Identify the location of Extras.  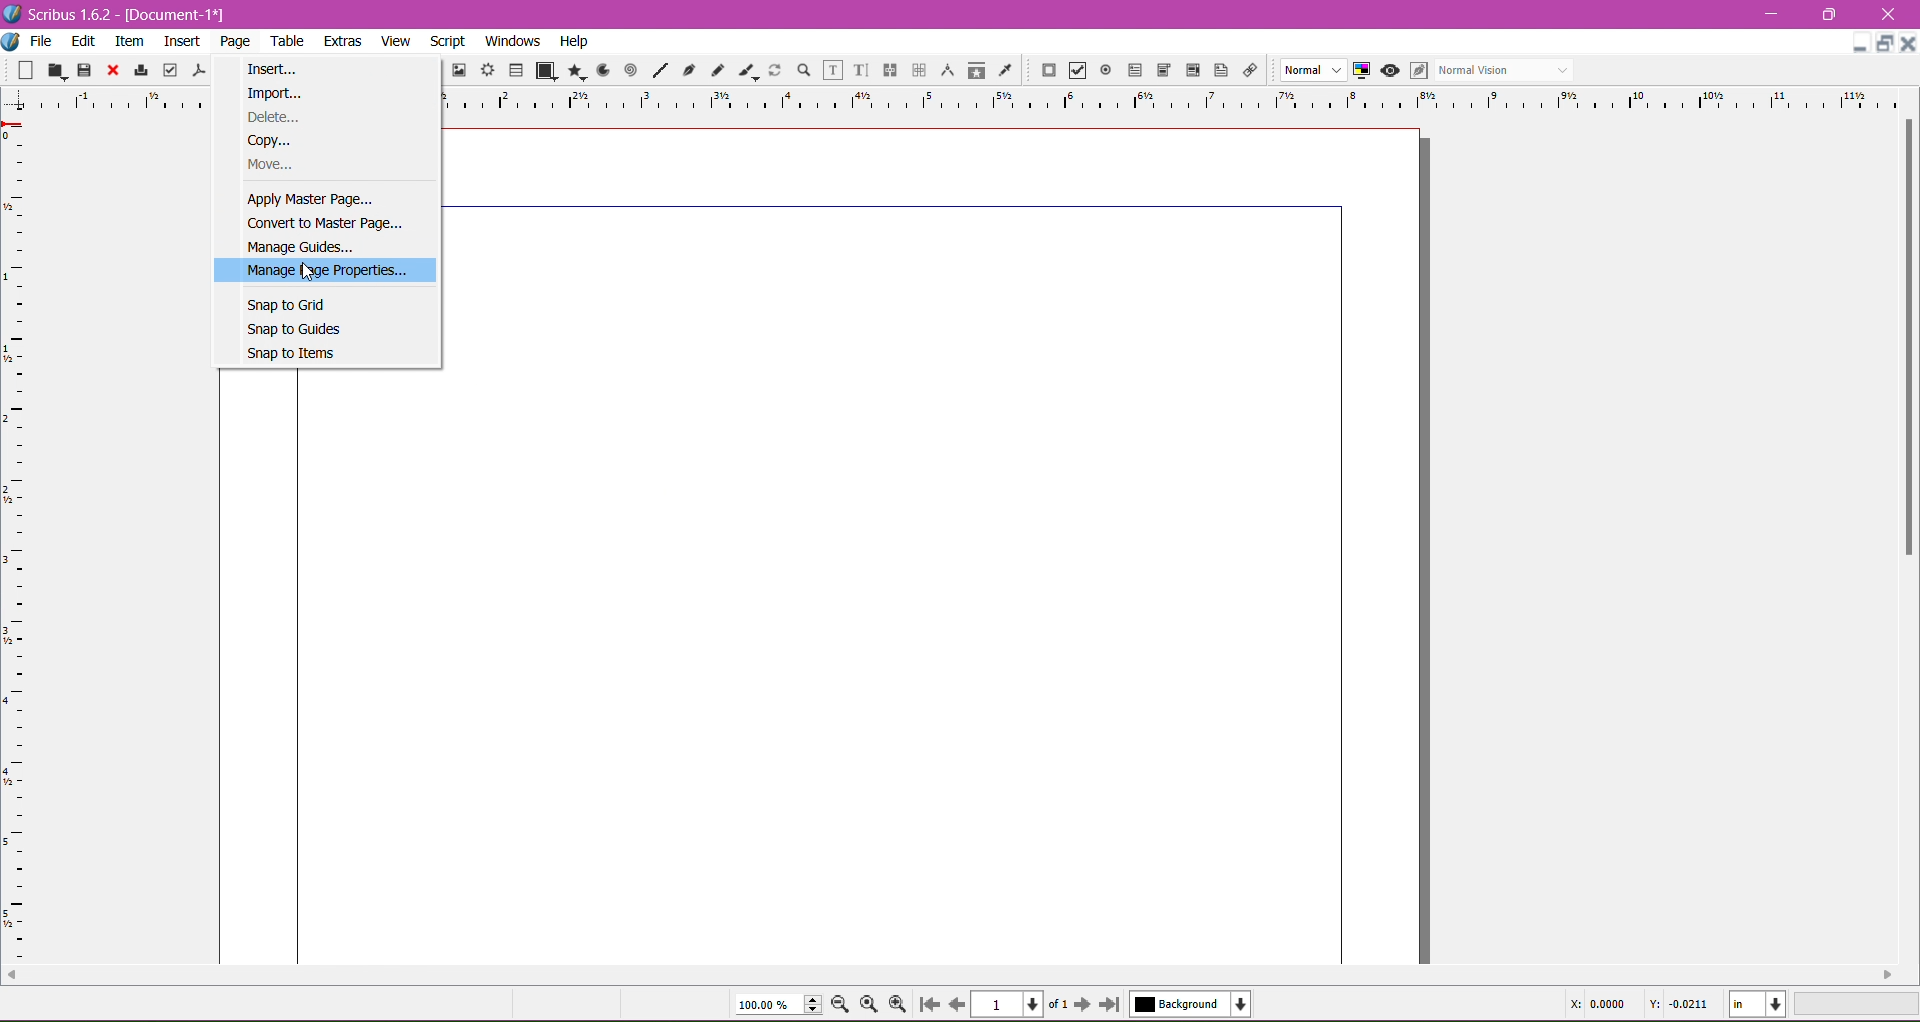
(341, 41).